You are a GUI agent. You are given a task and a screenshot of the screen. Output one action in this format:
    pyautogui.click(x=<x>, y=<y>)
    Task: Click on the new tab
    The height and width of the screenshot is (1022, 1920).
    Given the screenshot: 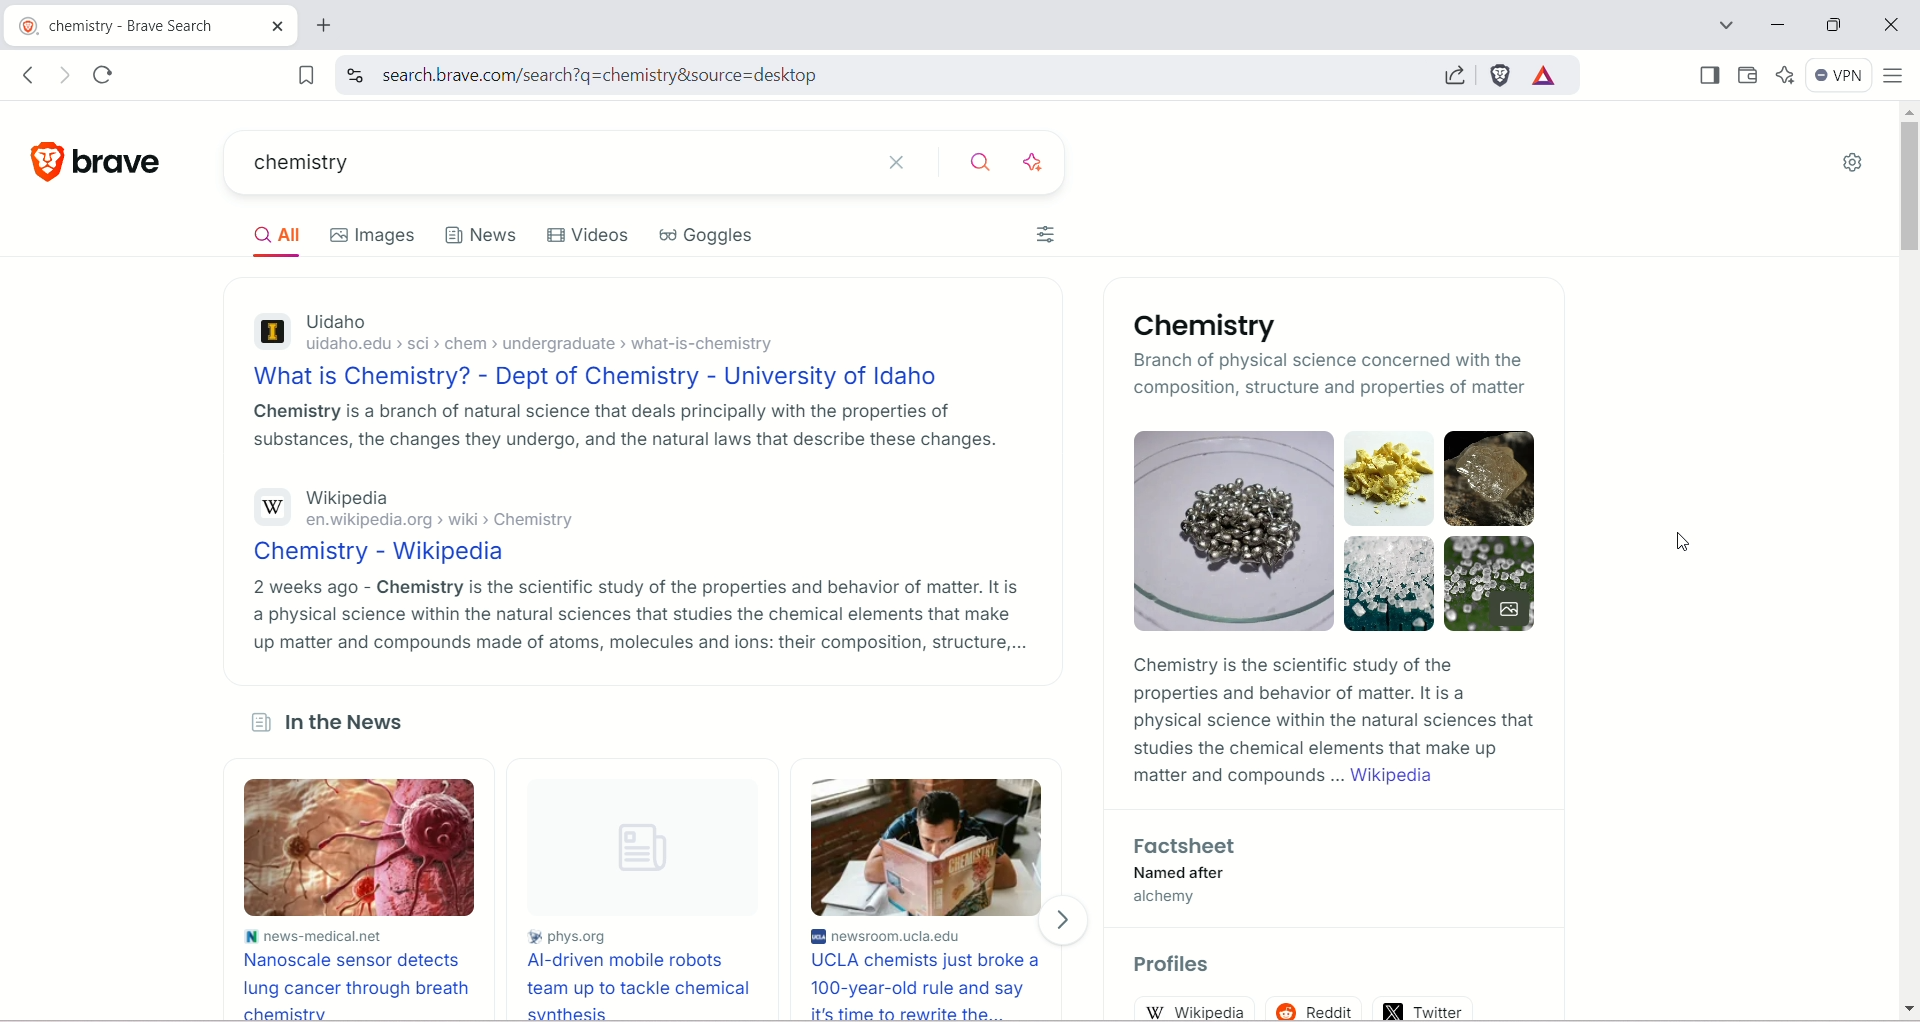 What is the action you would take?
    pyautogui.click(x=326, y=25)
    